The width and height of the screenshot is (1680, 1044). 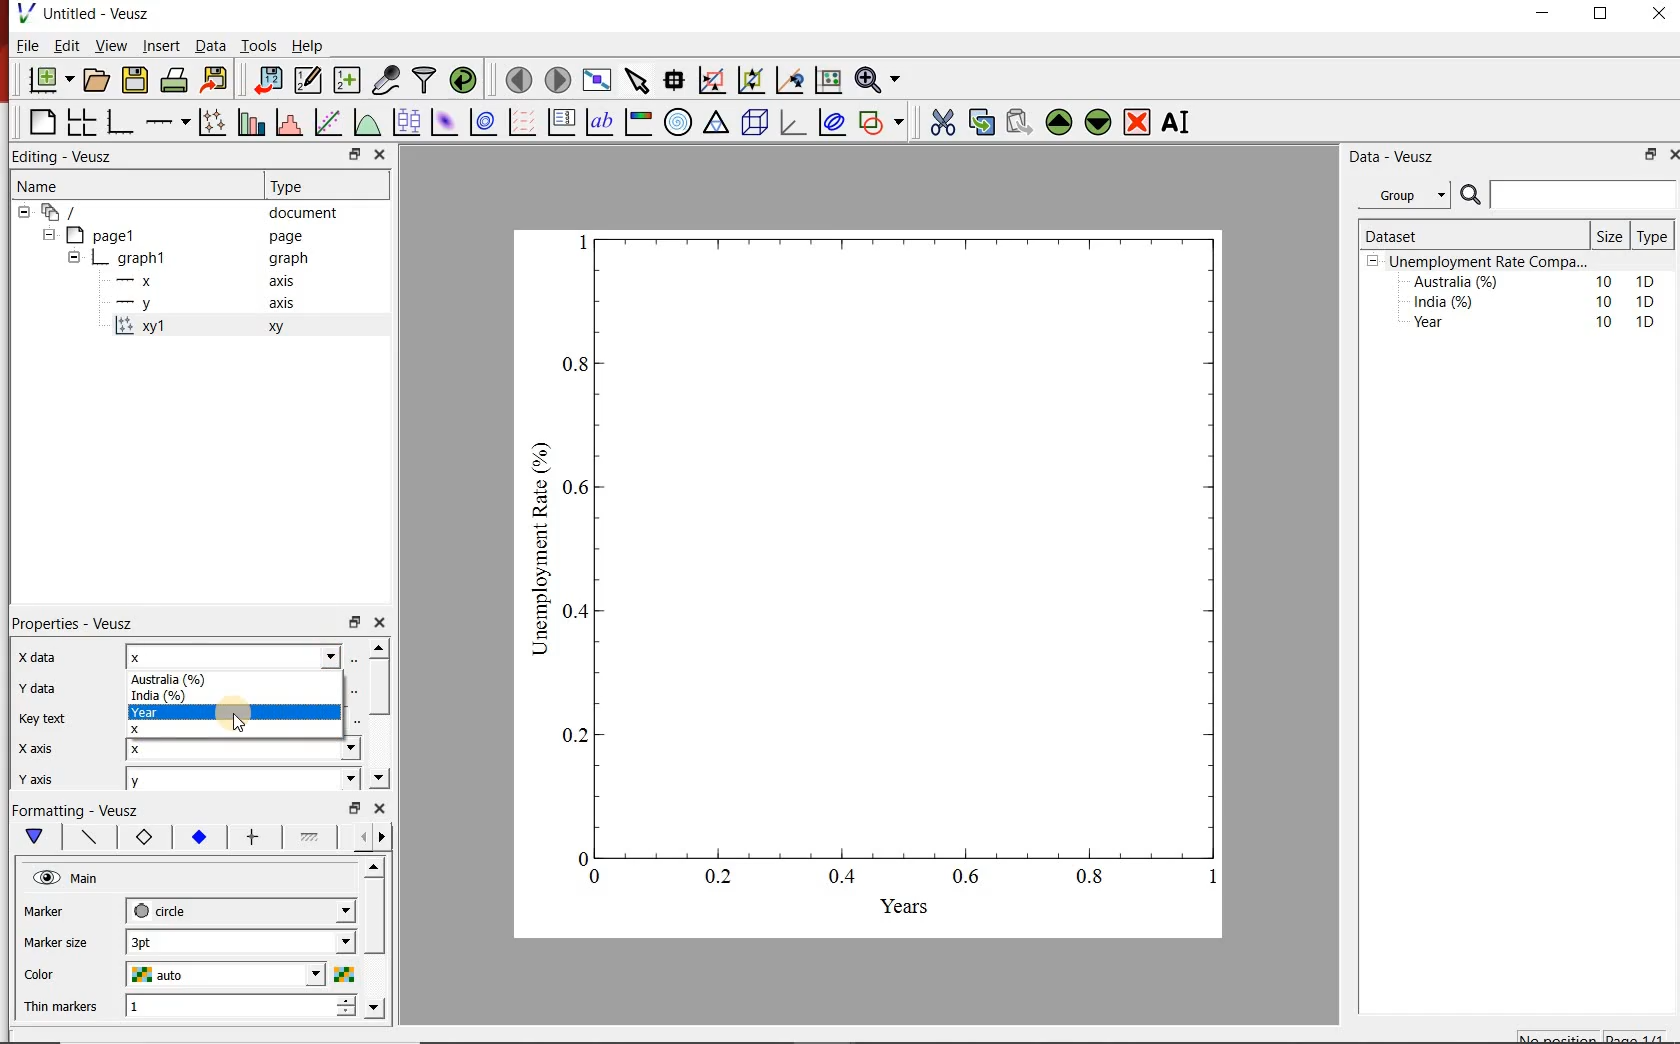 I want to click on search bar, so click(x=1566, y=195).